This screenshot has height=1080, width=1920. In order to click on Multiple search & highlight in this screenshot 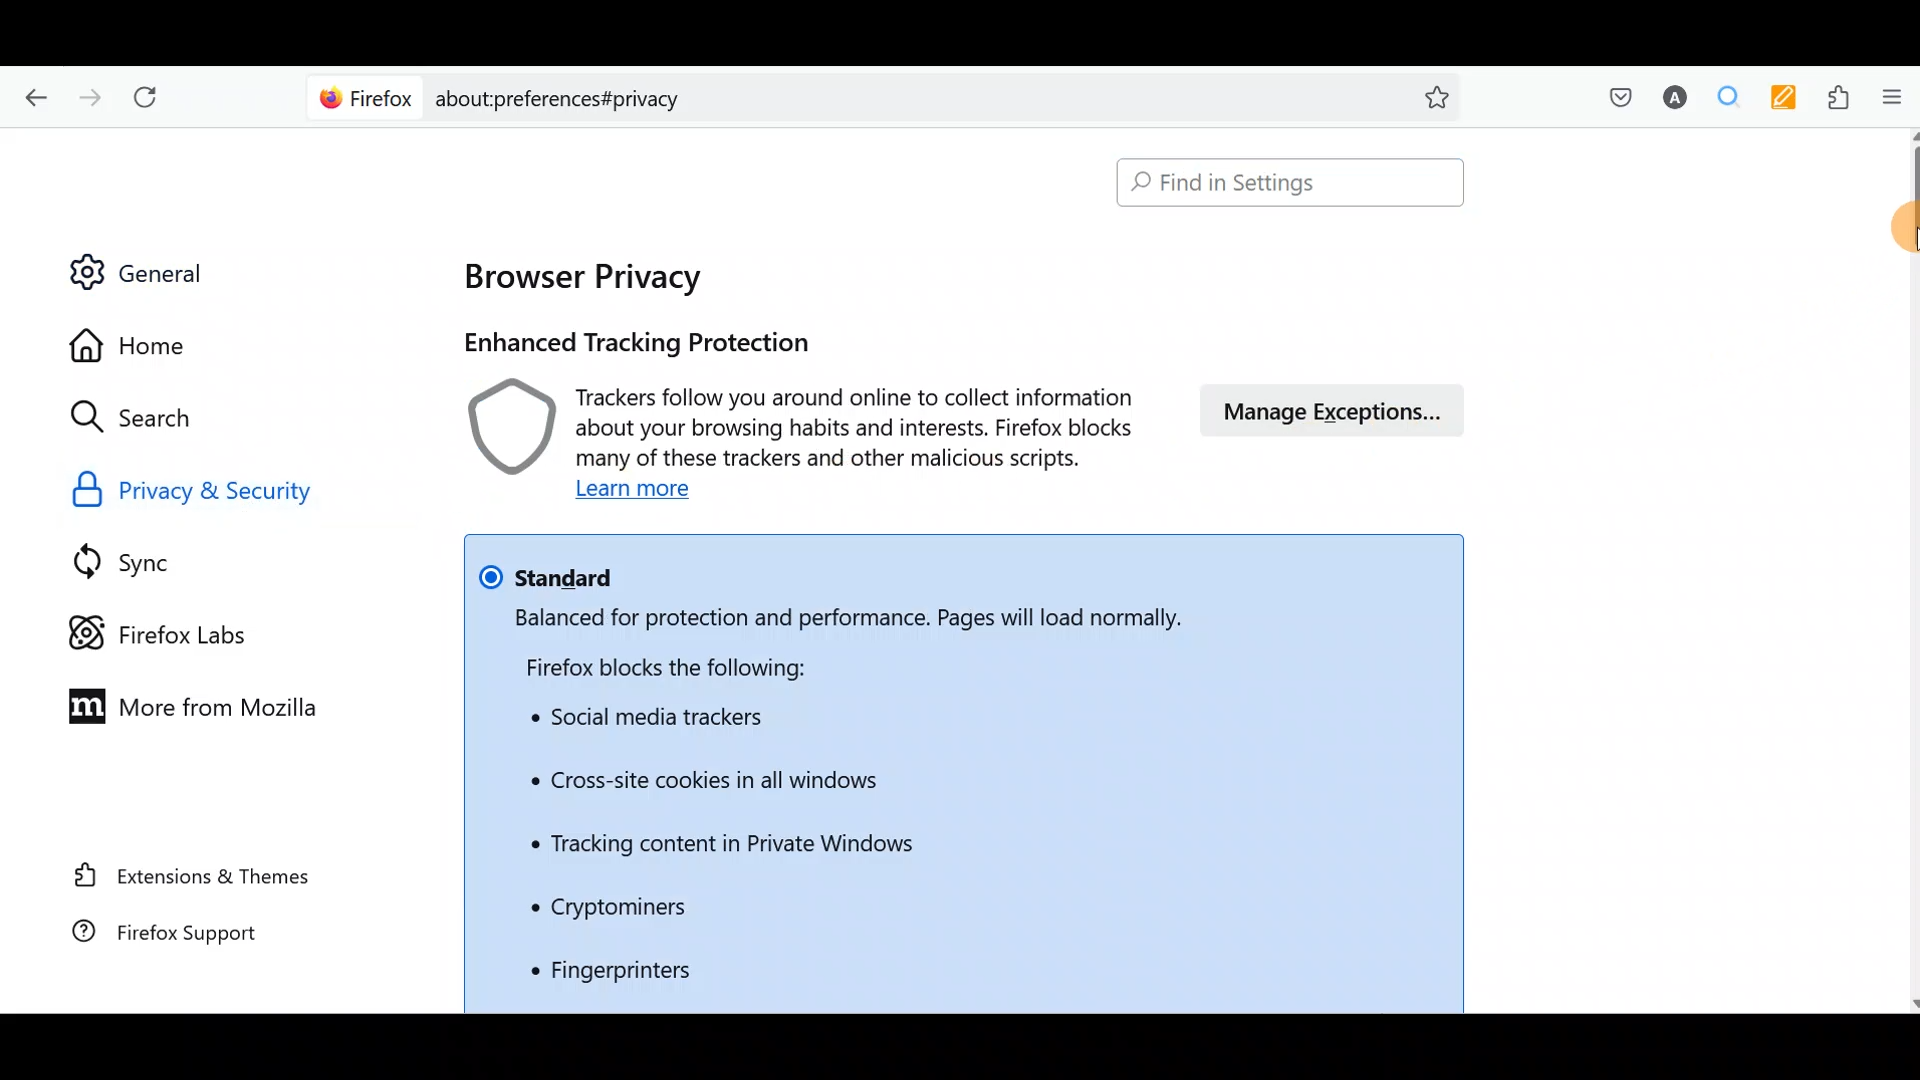, I will do `click(1721, 99)`.